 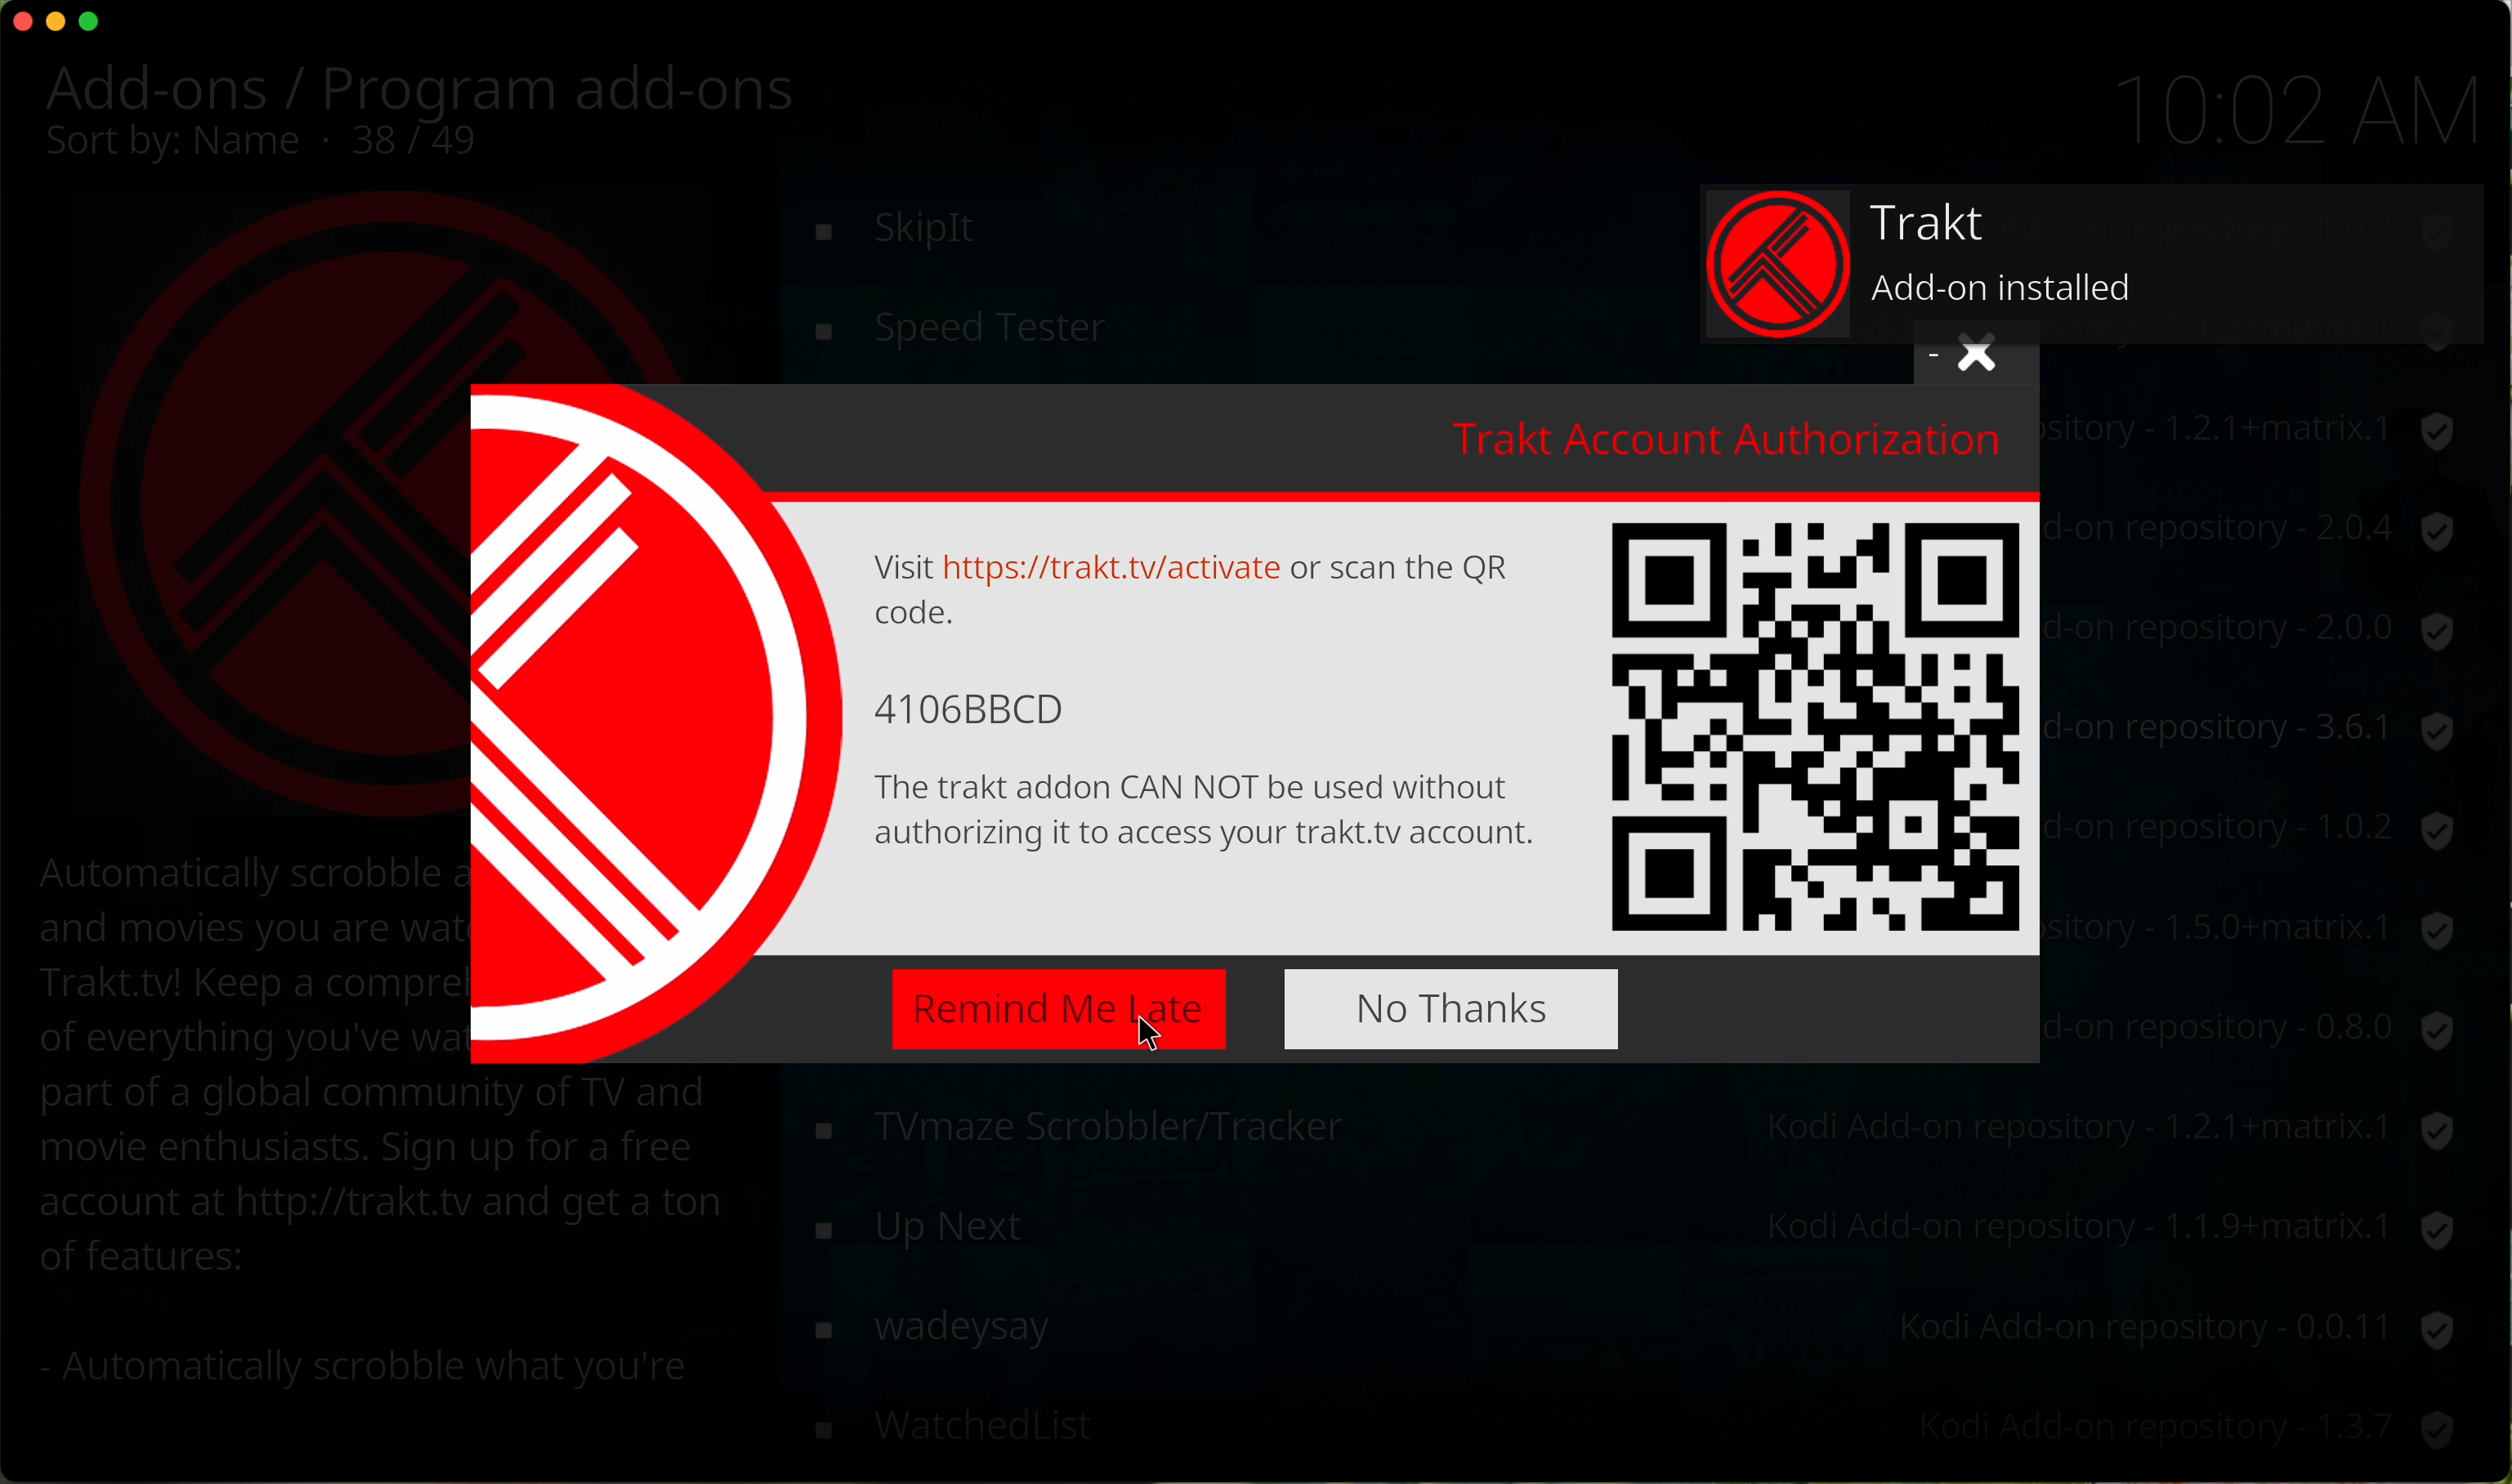 I want to click on QR, so click(x=1813, y=727).